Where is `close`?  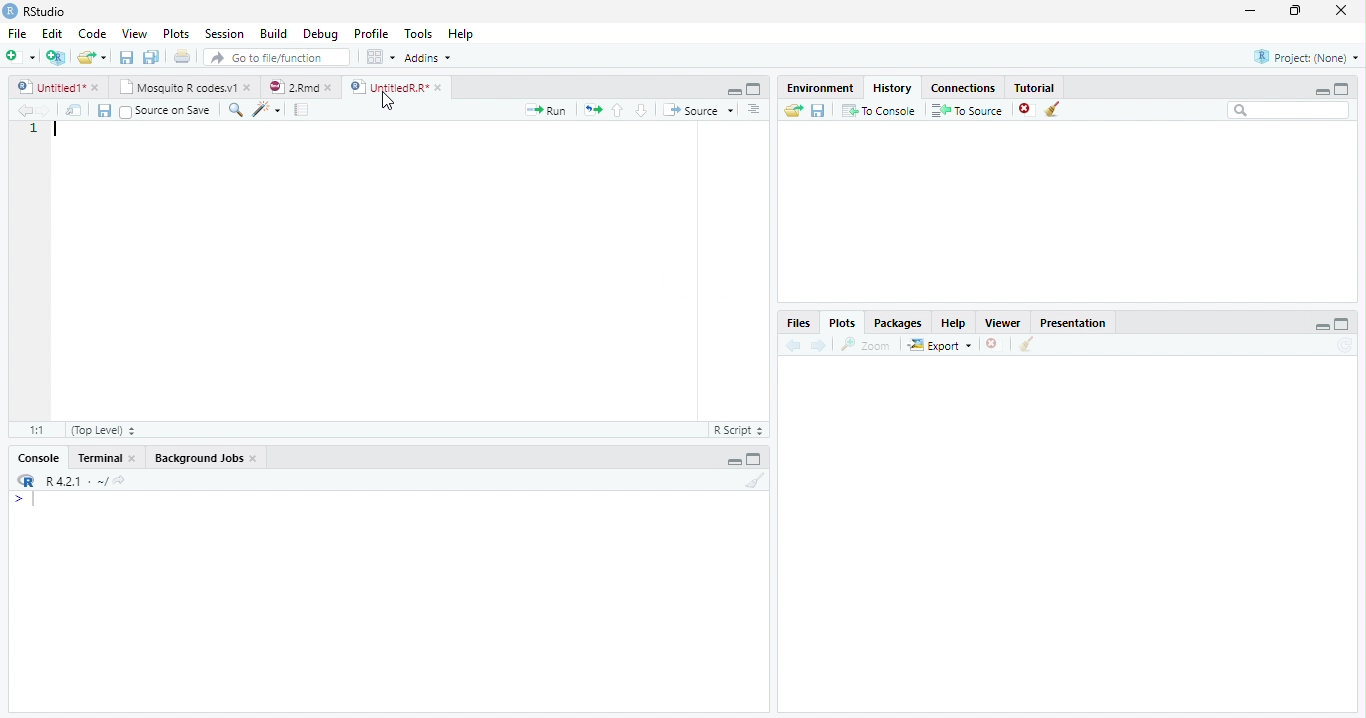 close is located at coordinates (133, 458).